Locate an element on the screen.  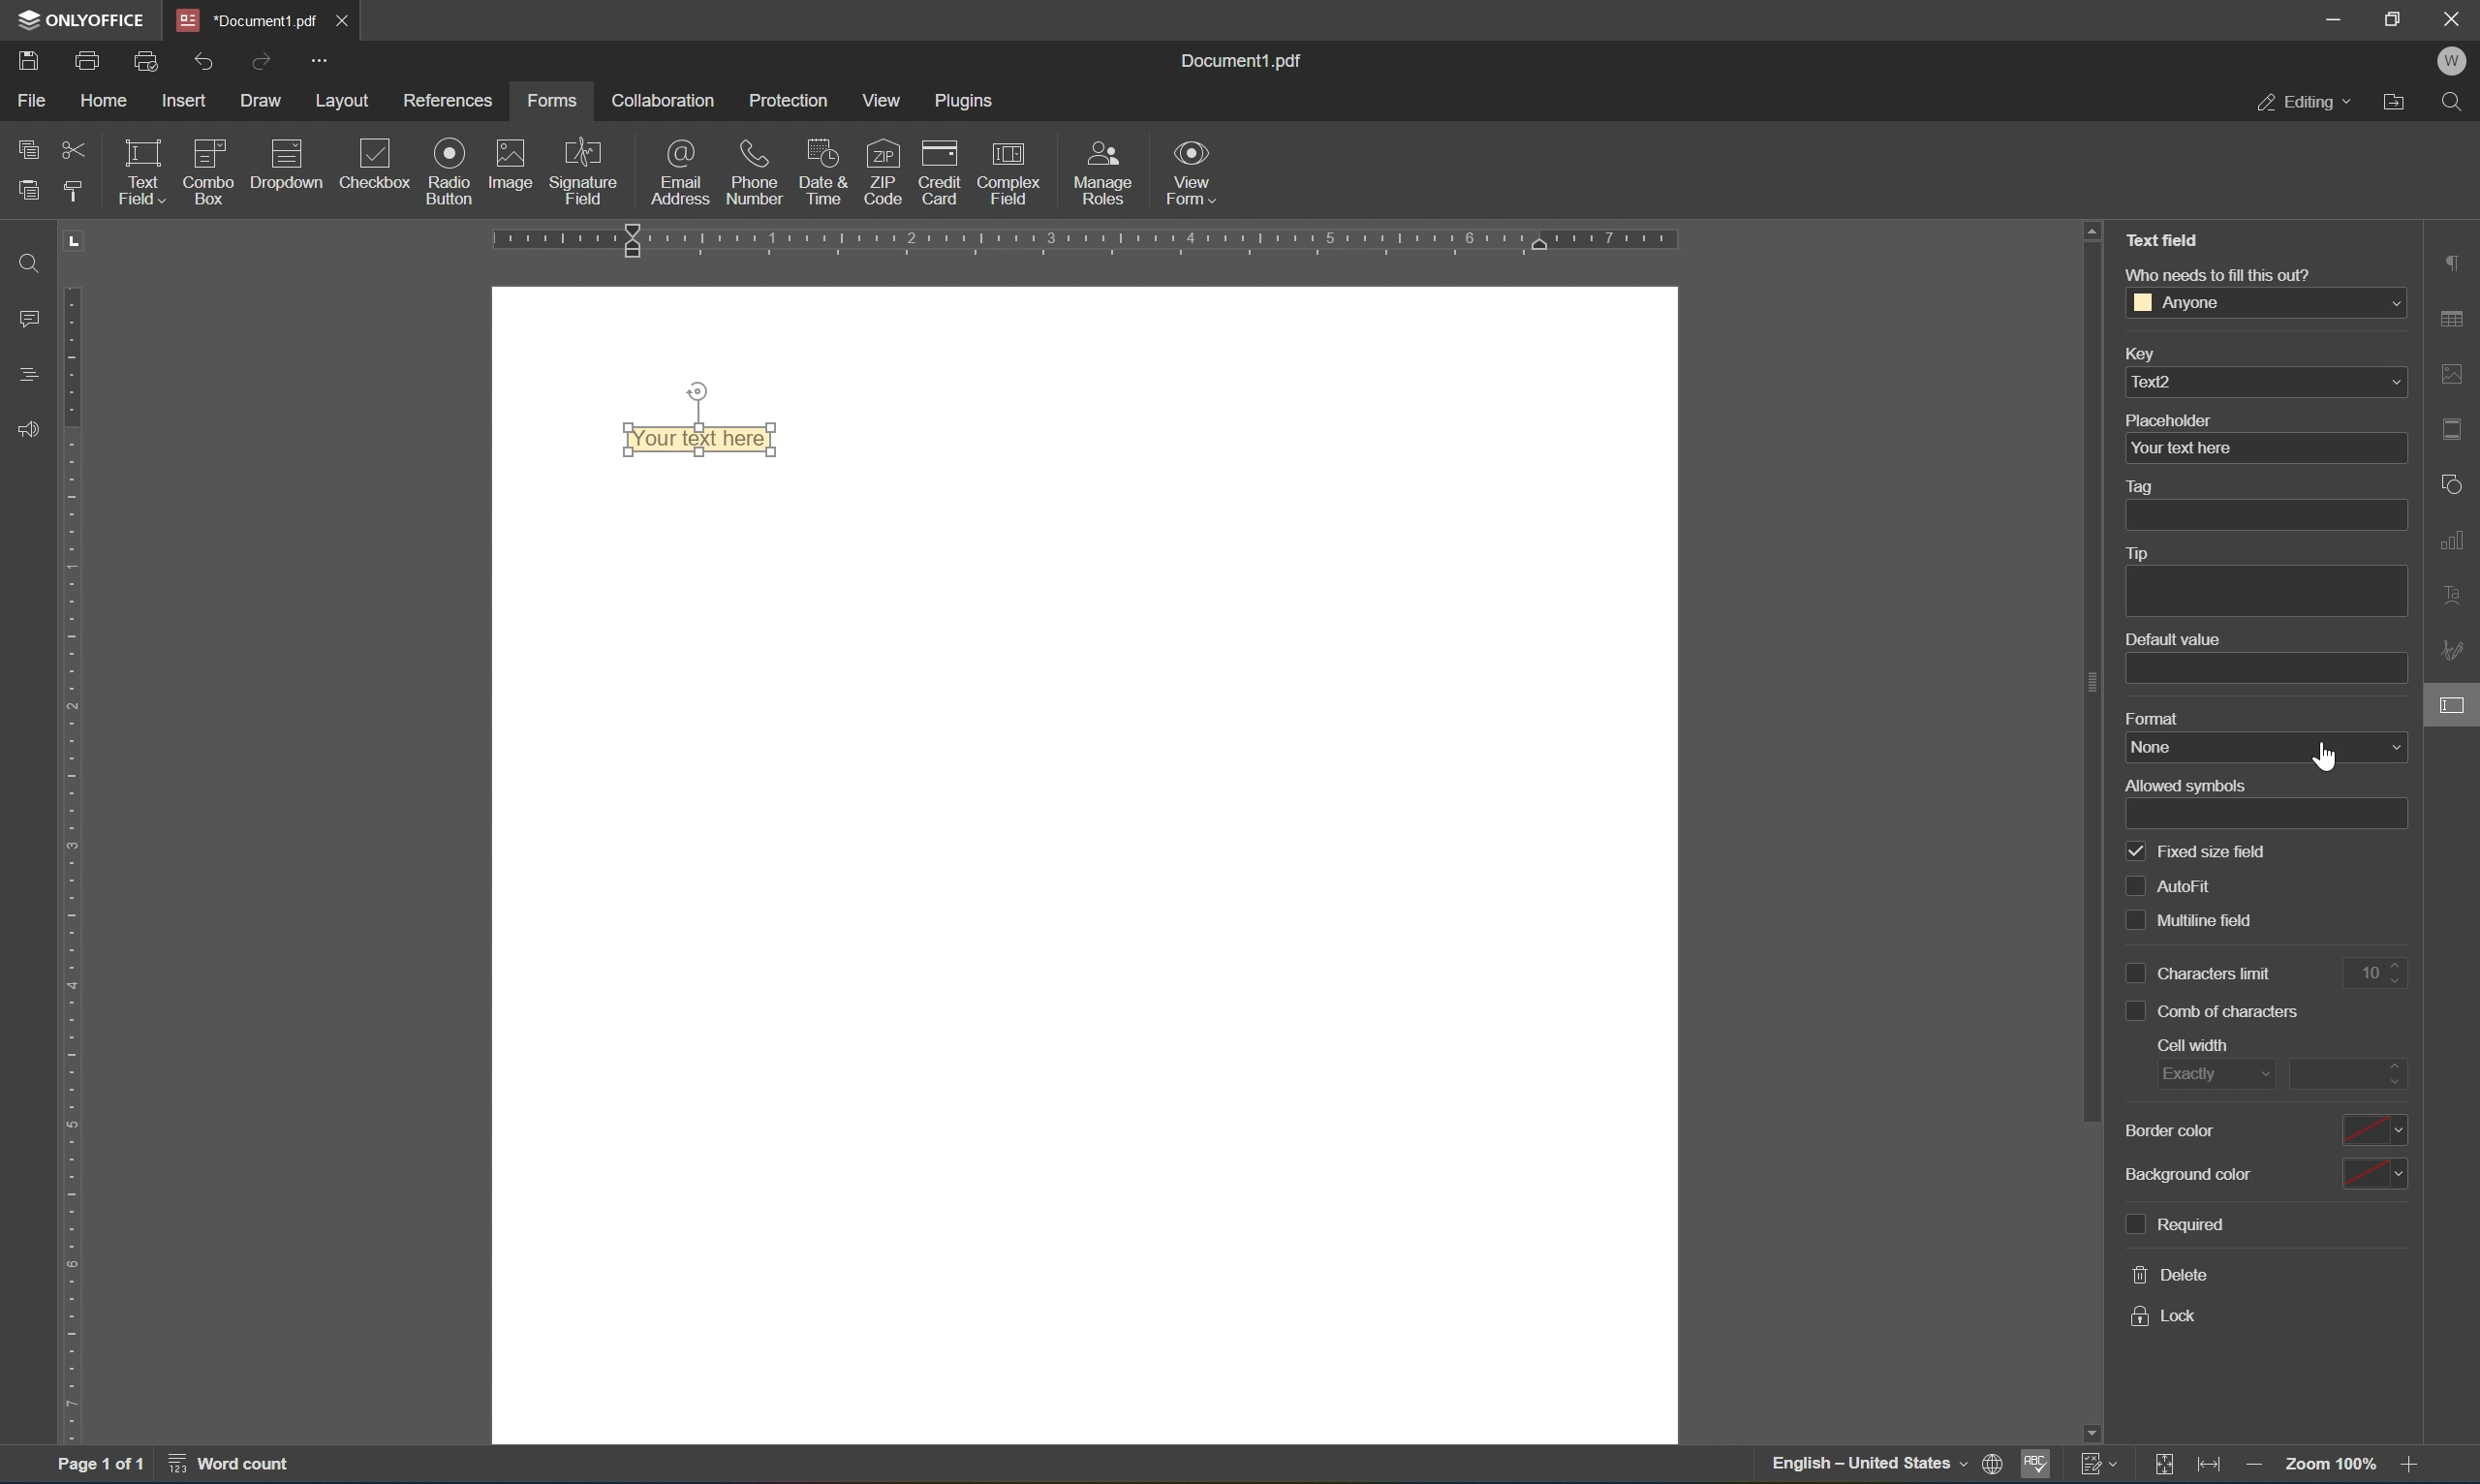
zoom out is located at coordinates (2257, 1466).